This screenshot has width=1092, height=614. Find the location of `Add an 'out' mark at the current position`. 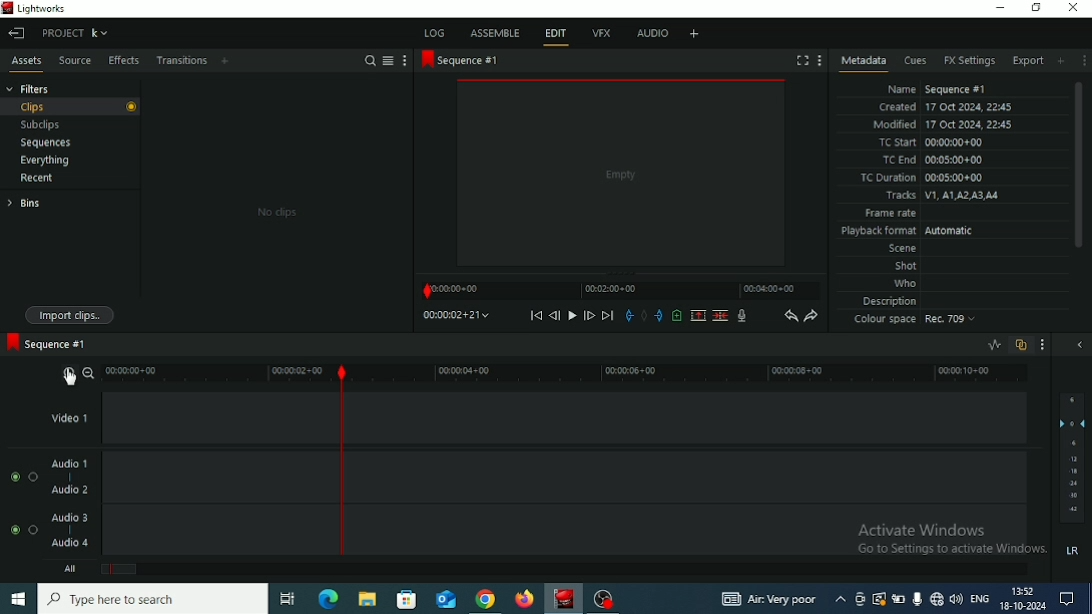

Add an 'out' mark at the current position is located at coordinates (658, 315).